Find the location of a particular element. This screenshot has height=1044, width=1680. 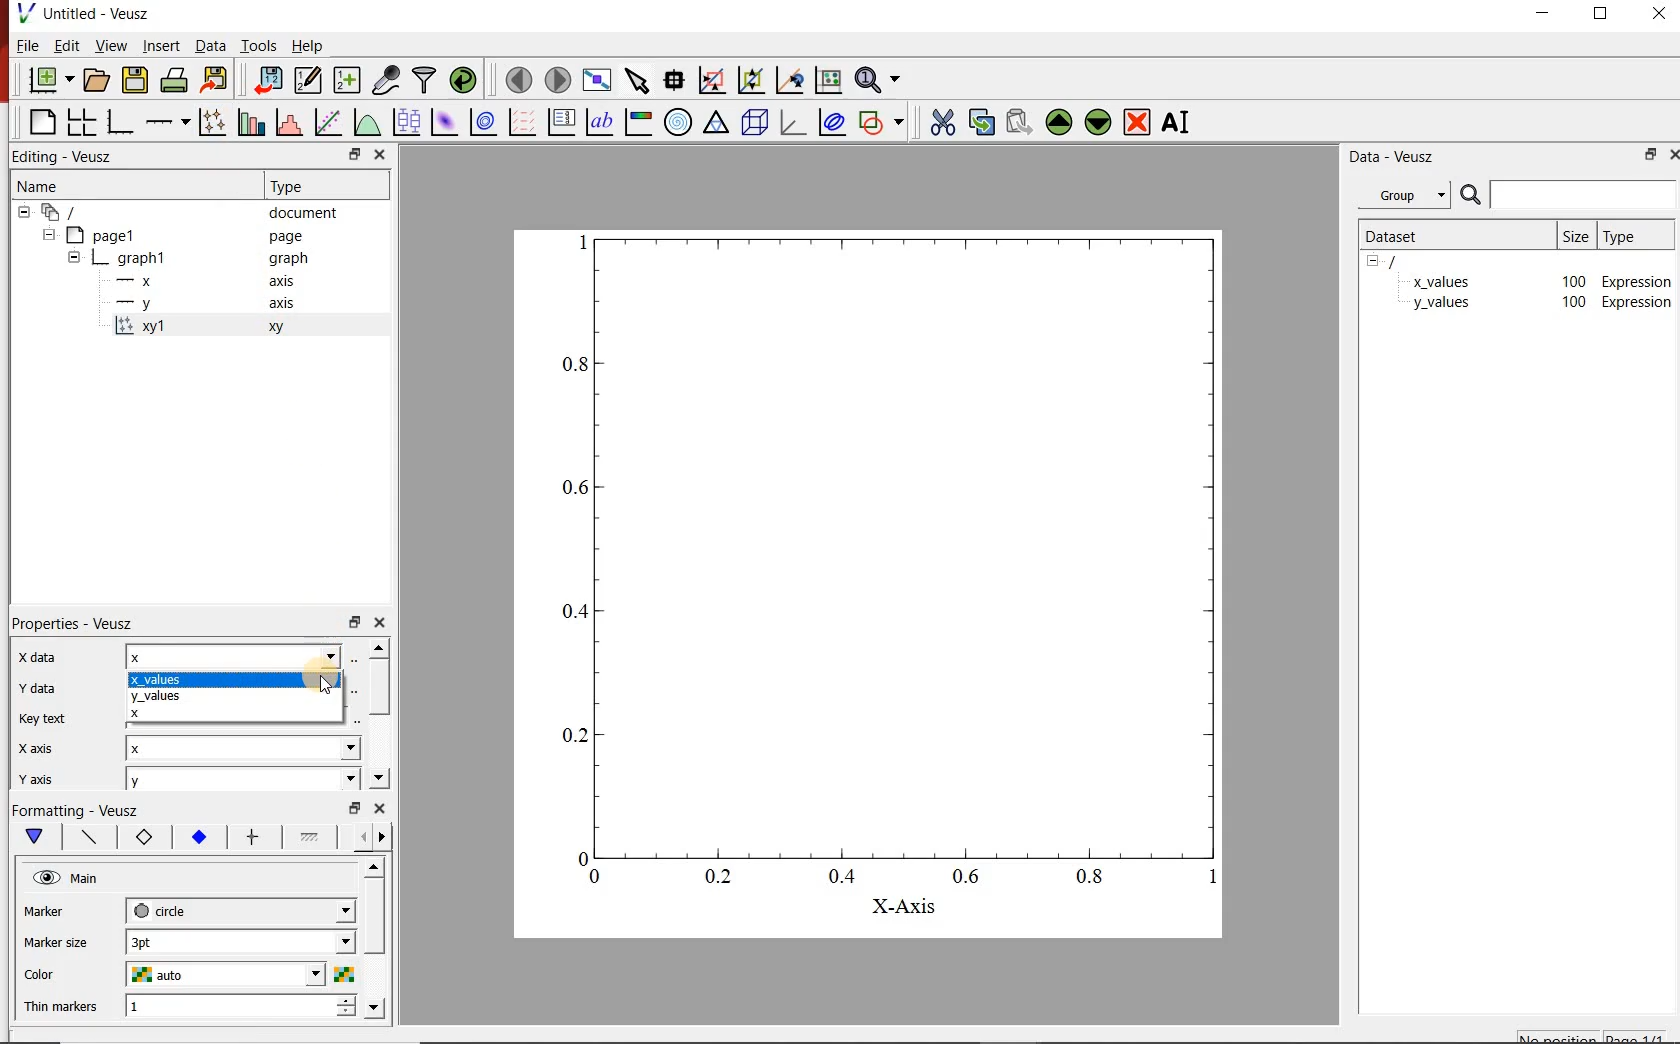

close is located at coordinates (382, 622).